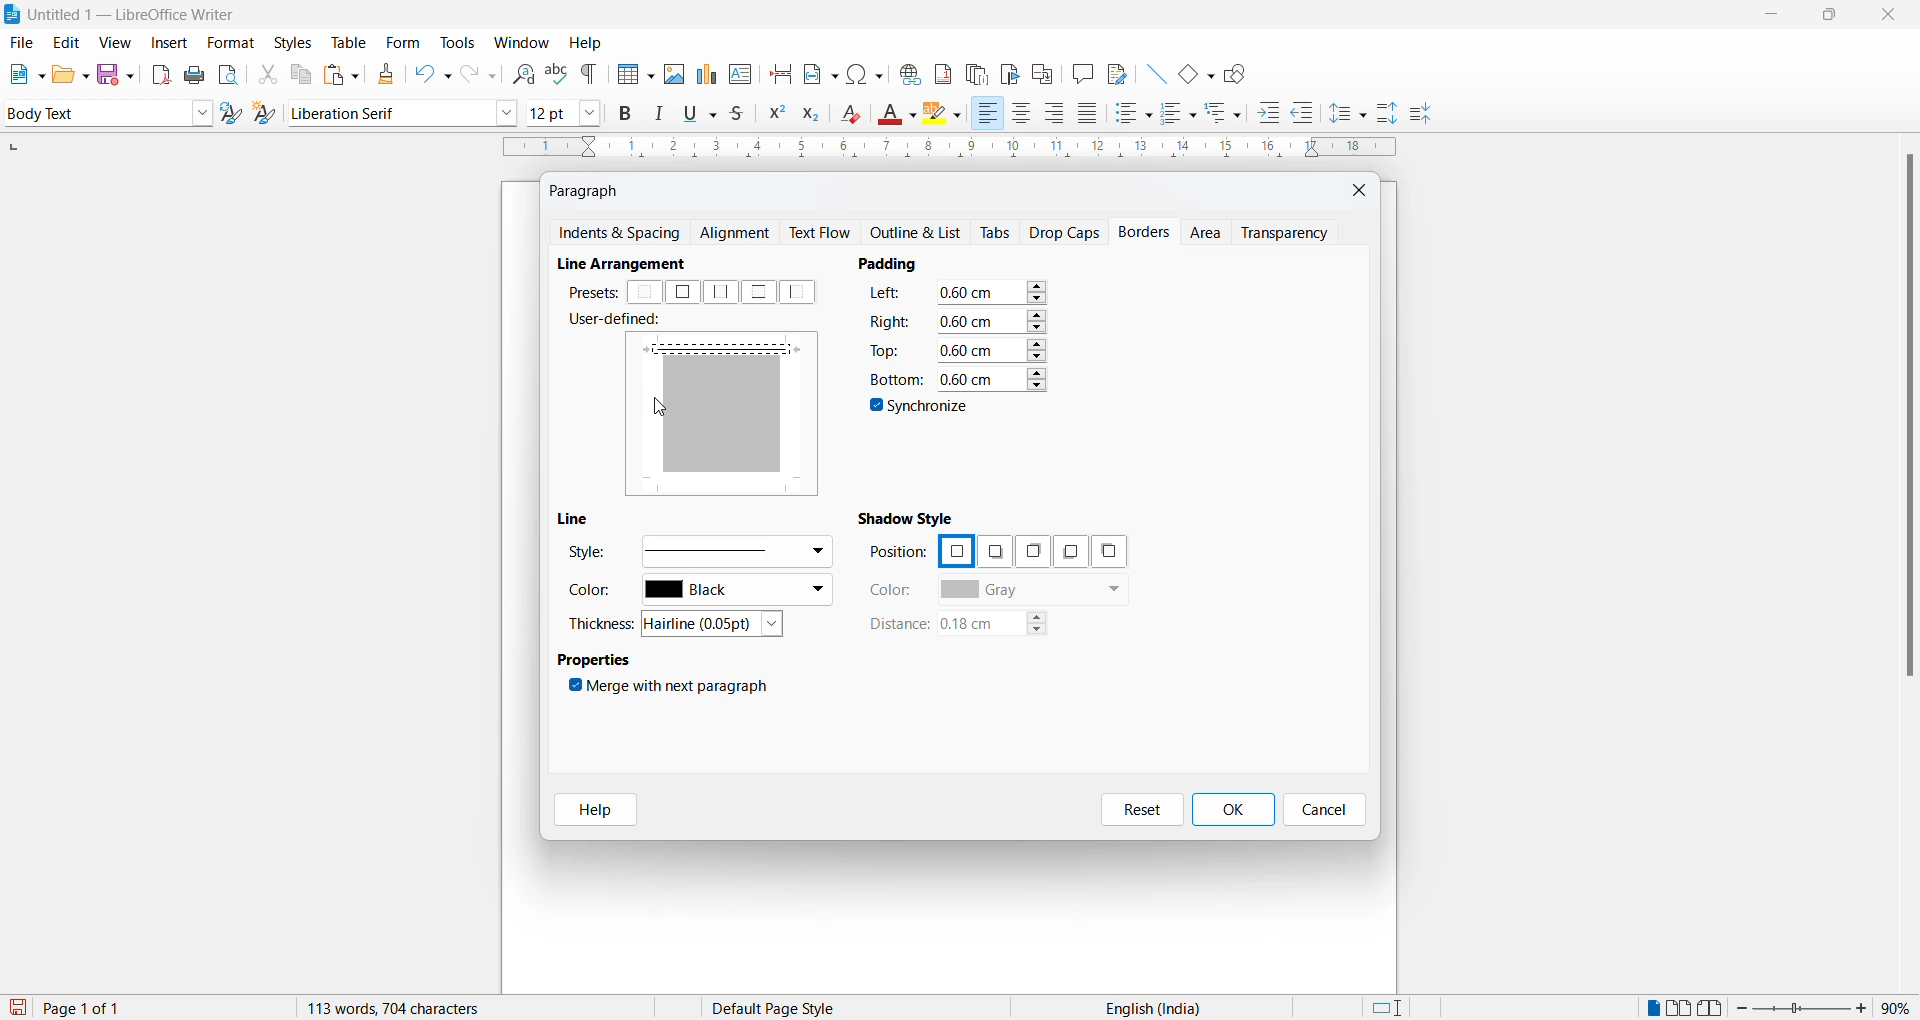 This screenshot has width=1920, height=1020. What do you see at coordinates (987, 114) in the screenshot?
I see `text align right` at bounding box center [987, 114].